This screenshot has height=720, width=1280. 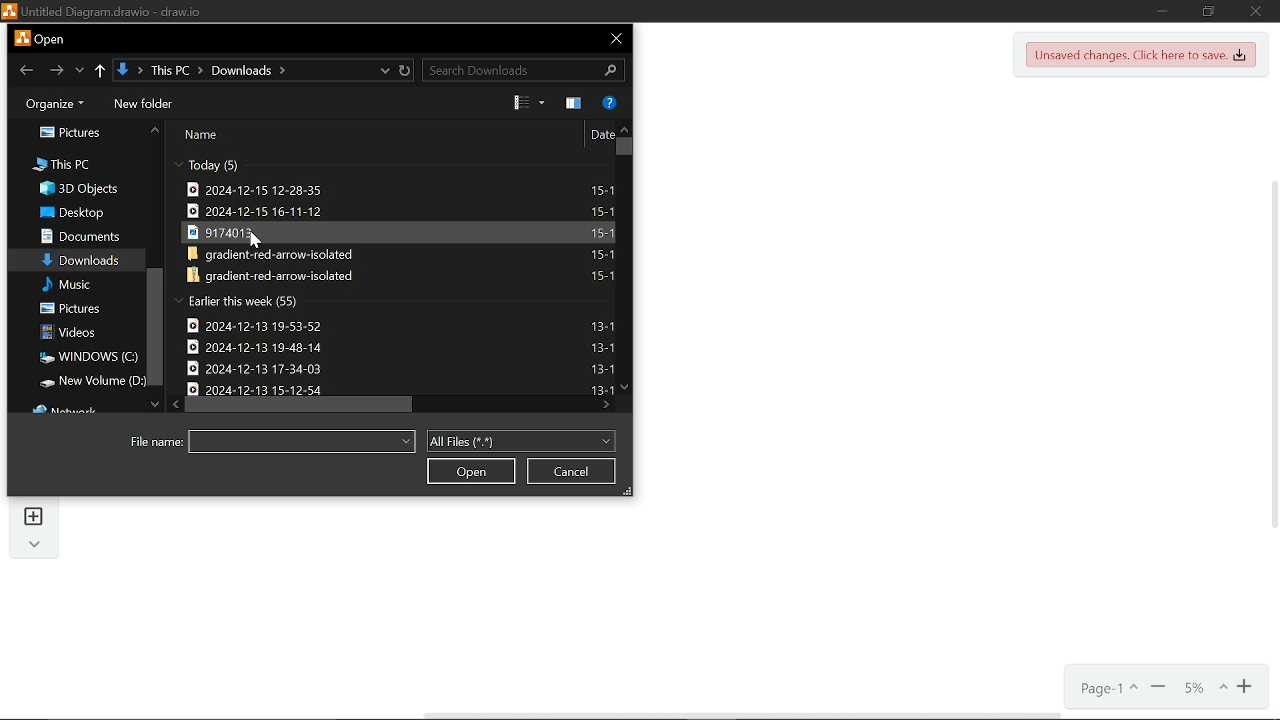 What do you see at coordinates (742, 715) in the screenshot?
I see `Horizontal scrollbar` at bounding box center [742, 715].